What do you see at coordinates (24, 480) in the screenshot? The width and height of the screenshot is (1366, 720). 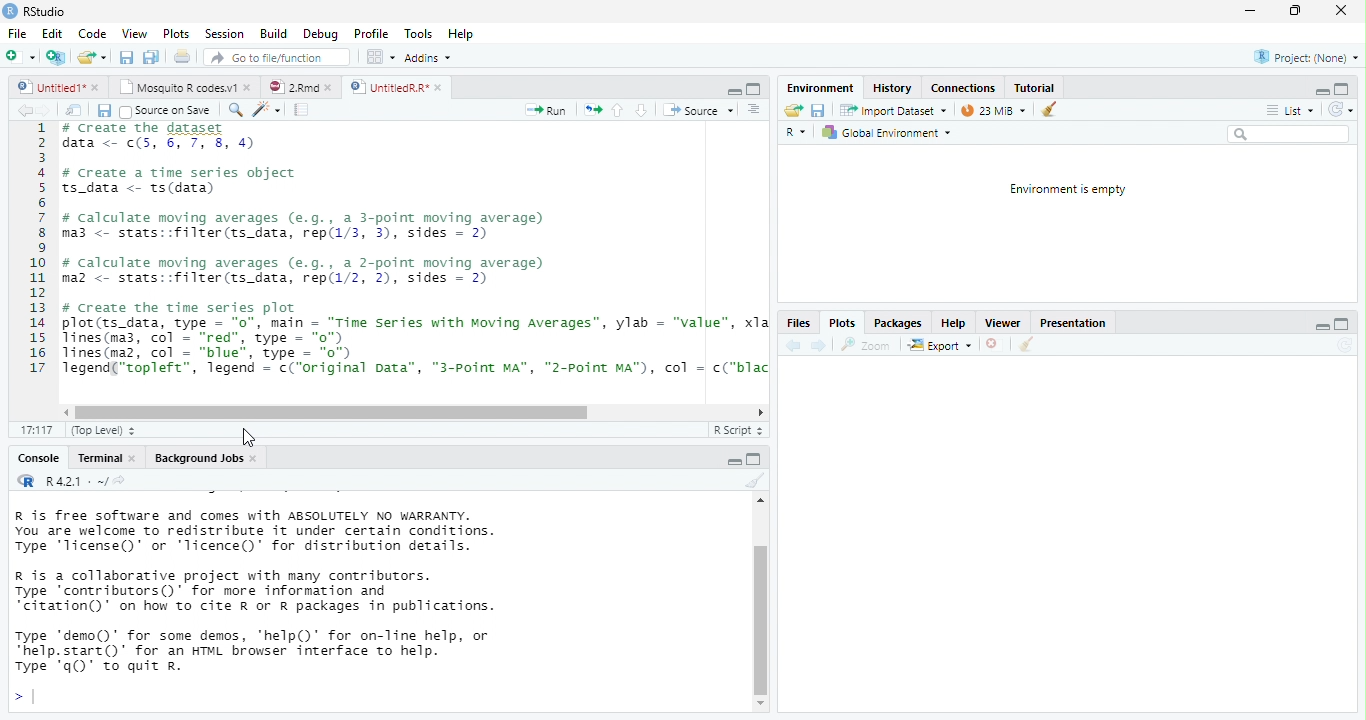 I see `R` at bounding box center [24, 480].